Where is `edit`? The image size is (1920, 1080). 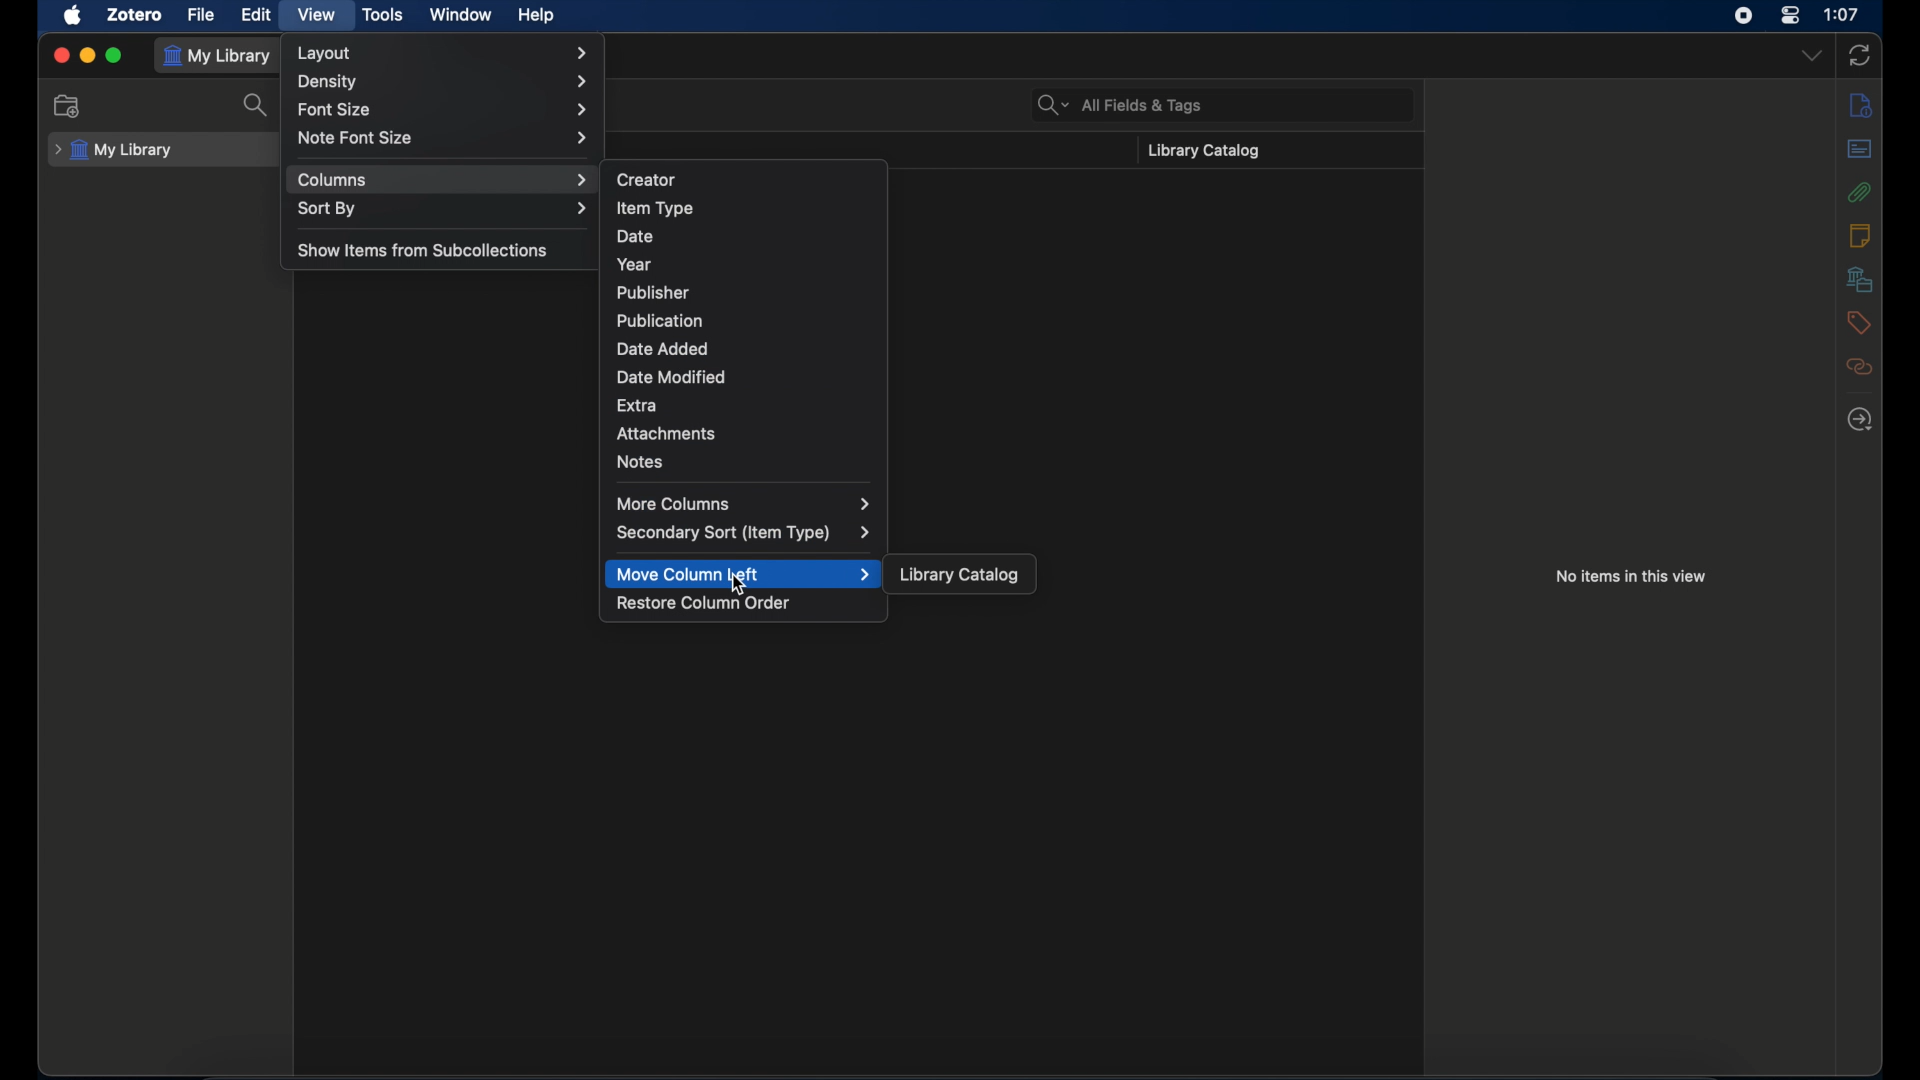
edit is located at coordinates (258, 15).